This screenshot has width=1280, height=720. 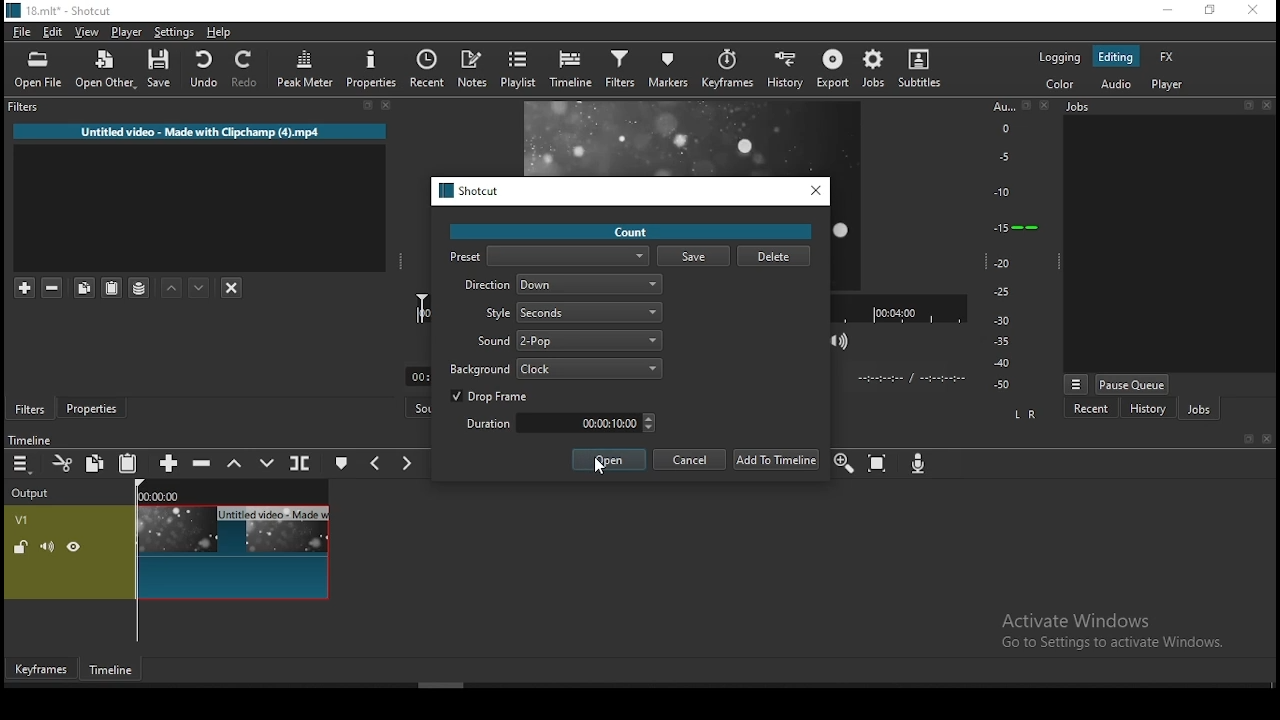 I want to click on color, so click(x=1059, y=86).